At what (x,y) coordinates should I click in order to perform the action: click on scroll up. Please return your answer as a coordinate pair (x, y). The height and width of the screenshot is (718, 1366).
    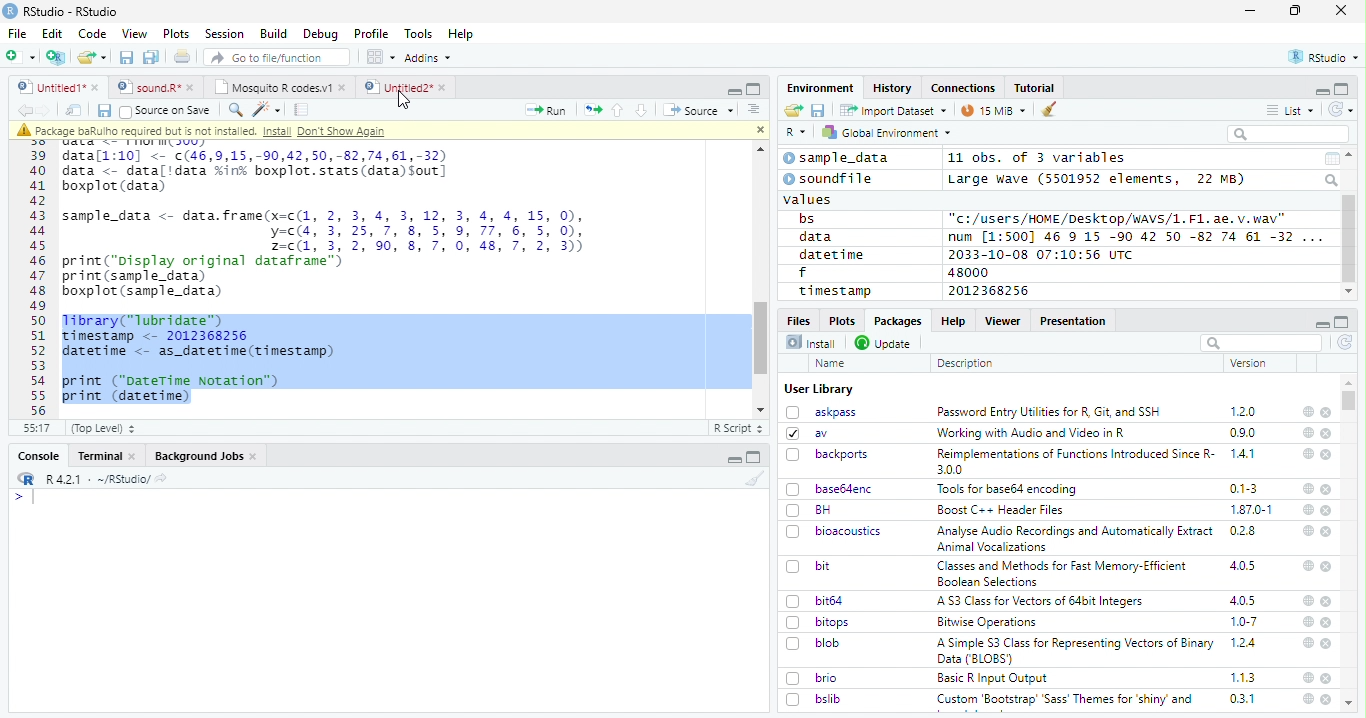
    Looking at the image, I should click on (757, 150).